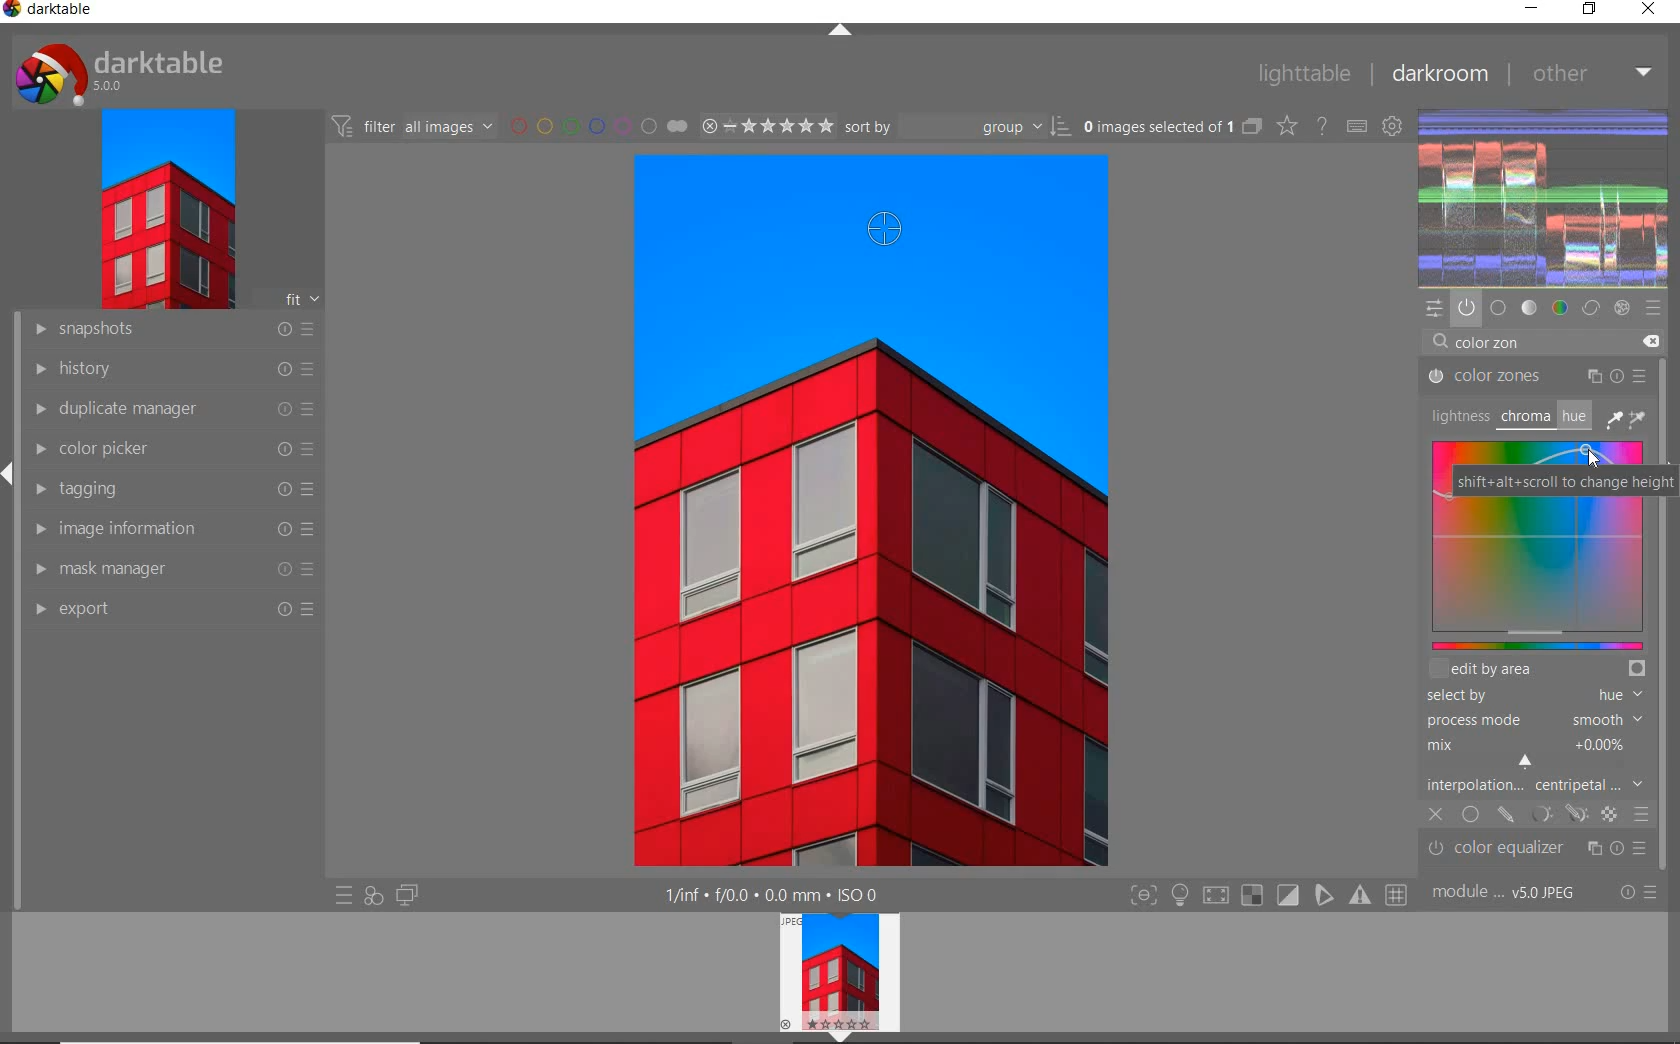 The image size is (1680, 1044). I want to click on selected images, so click(1171, 128).